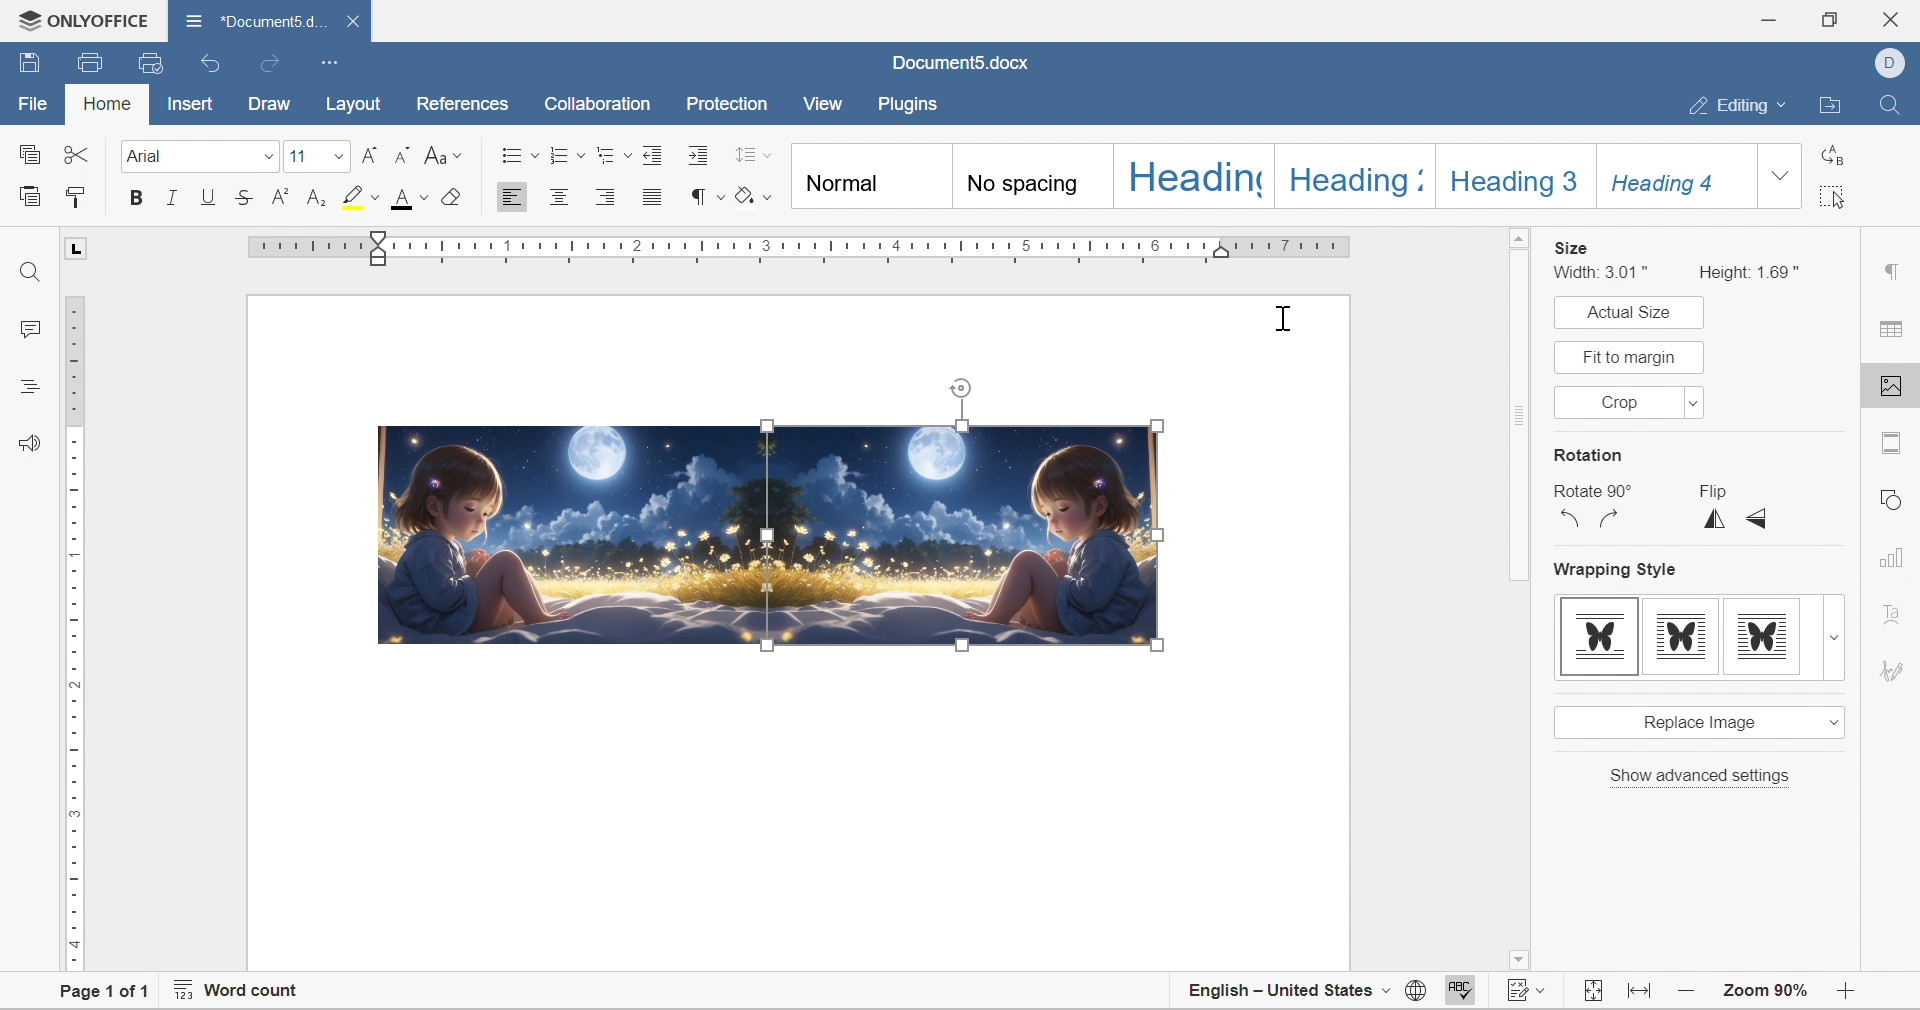 This screenshot has height=1010, width=1920. I want to click on show advanced settings, so click(1701, 776).